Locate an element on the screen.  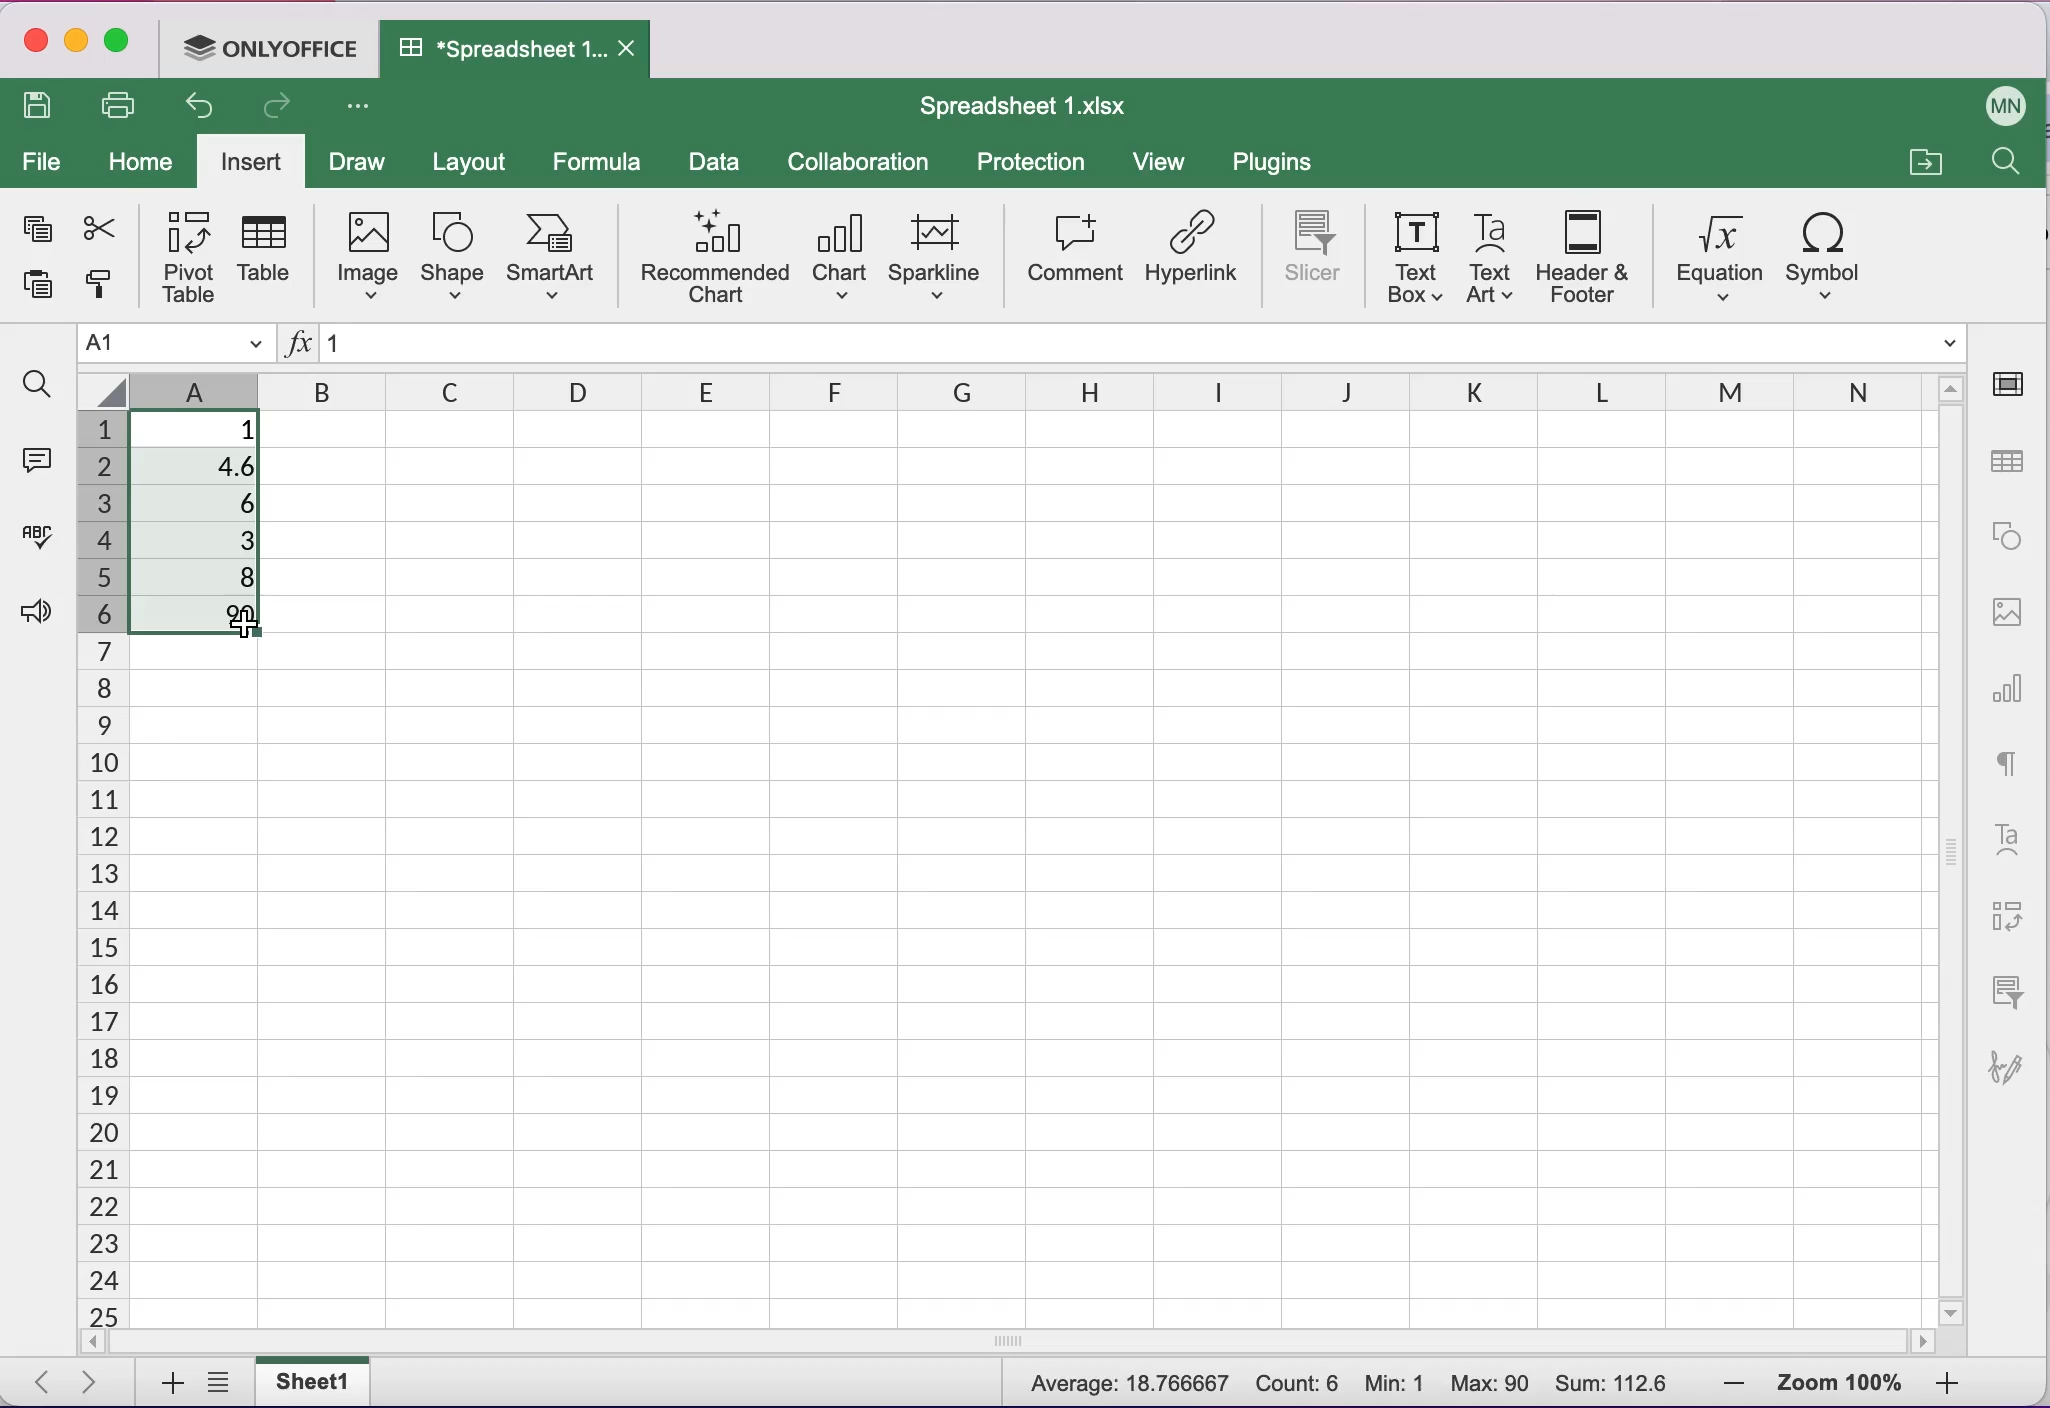
Cursor is located at coordinates (237, 627).